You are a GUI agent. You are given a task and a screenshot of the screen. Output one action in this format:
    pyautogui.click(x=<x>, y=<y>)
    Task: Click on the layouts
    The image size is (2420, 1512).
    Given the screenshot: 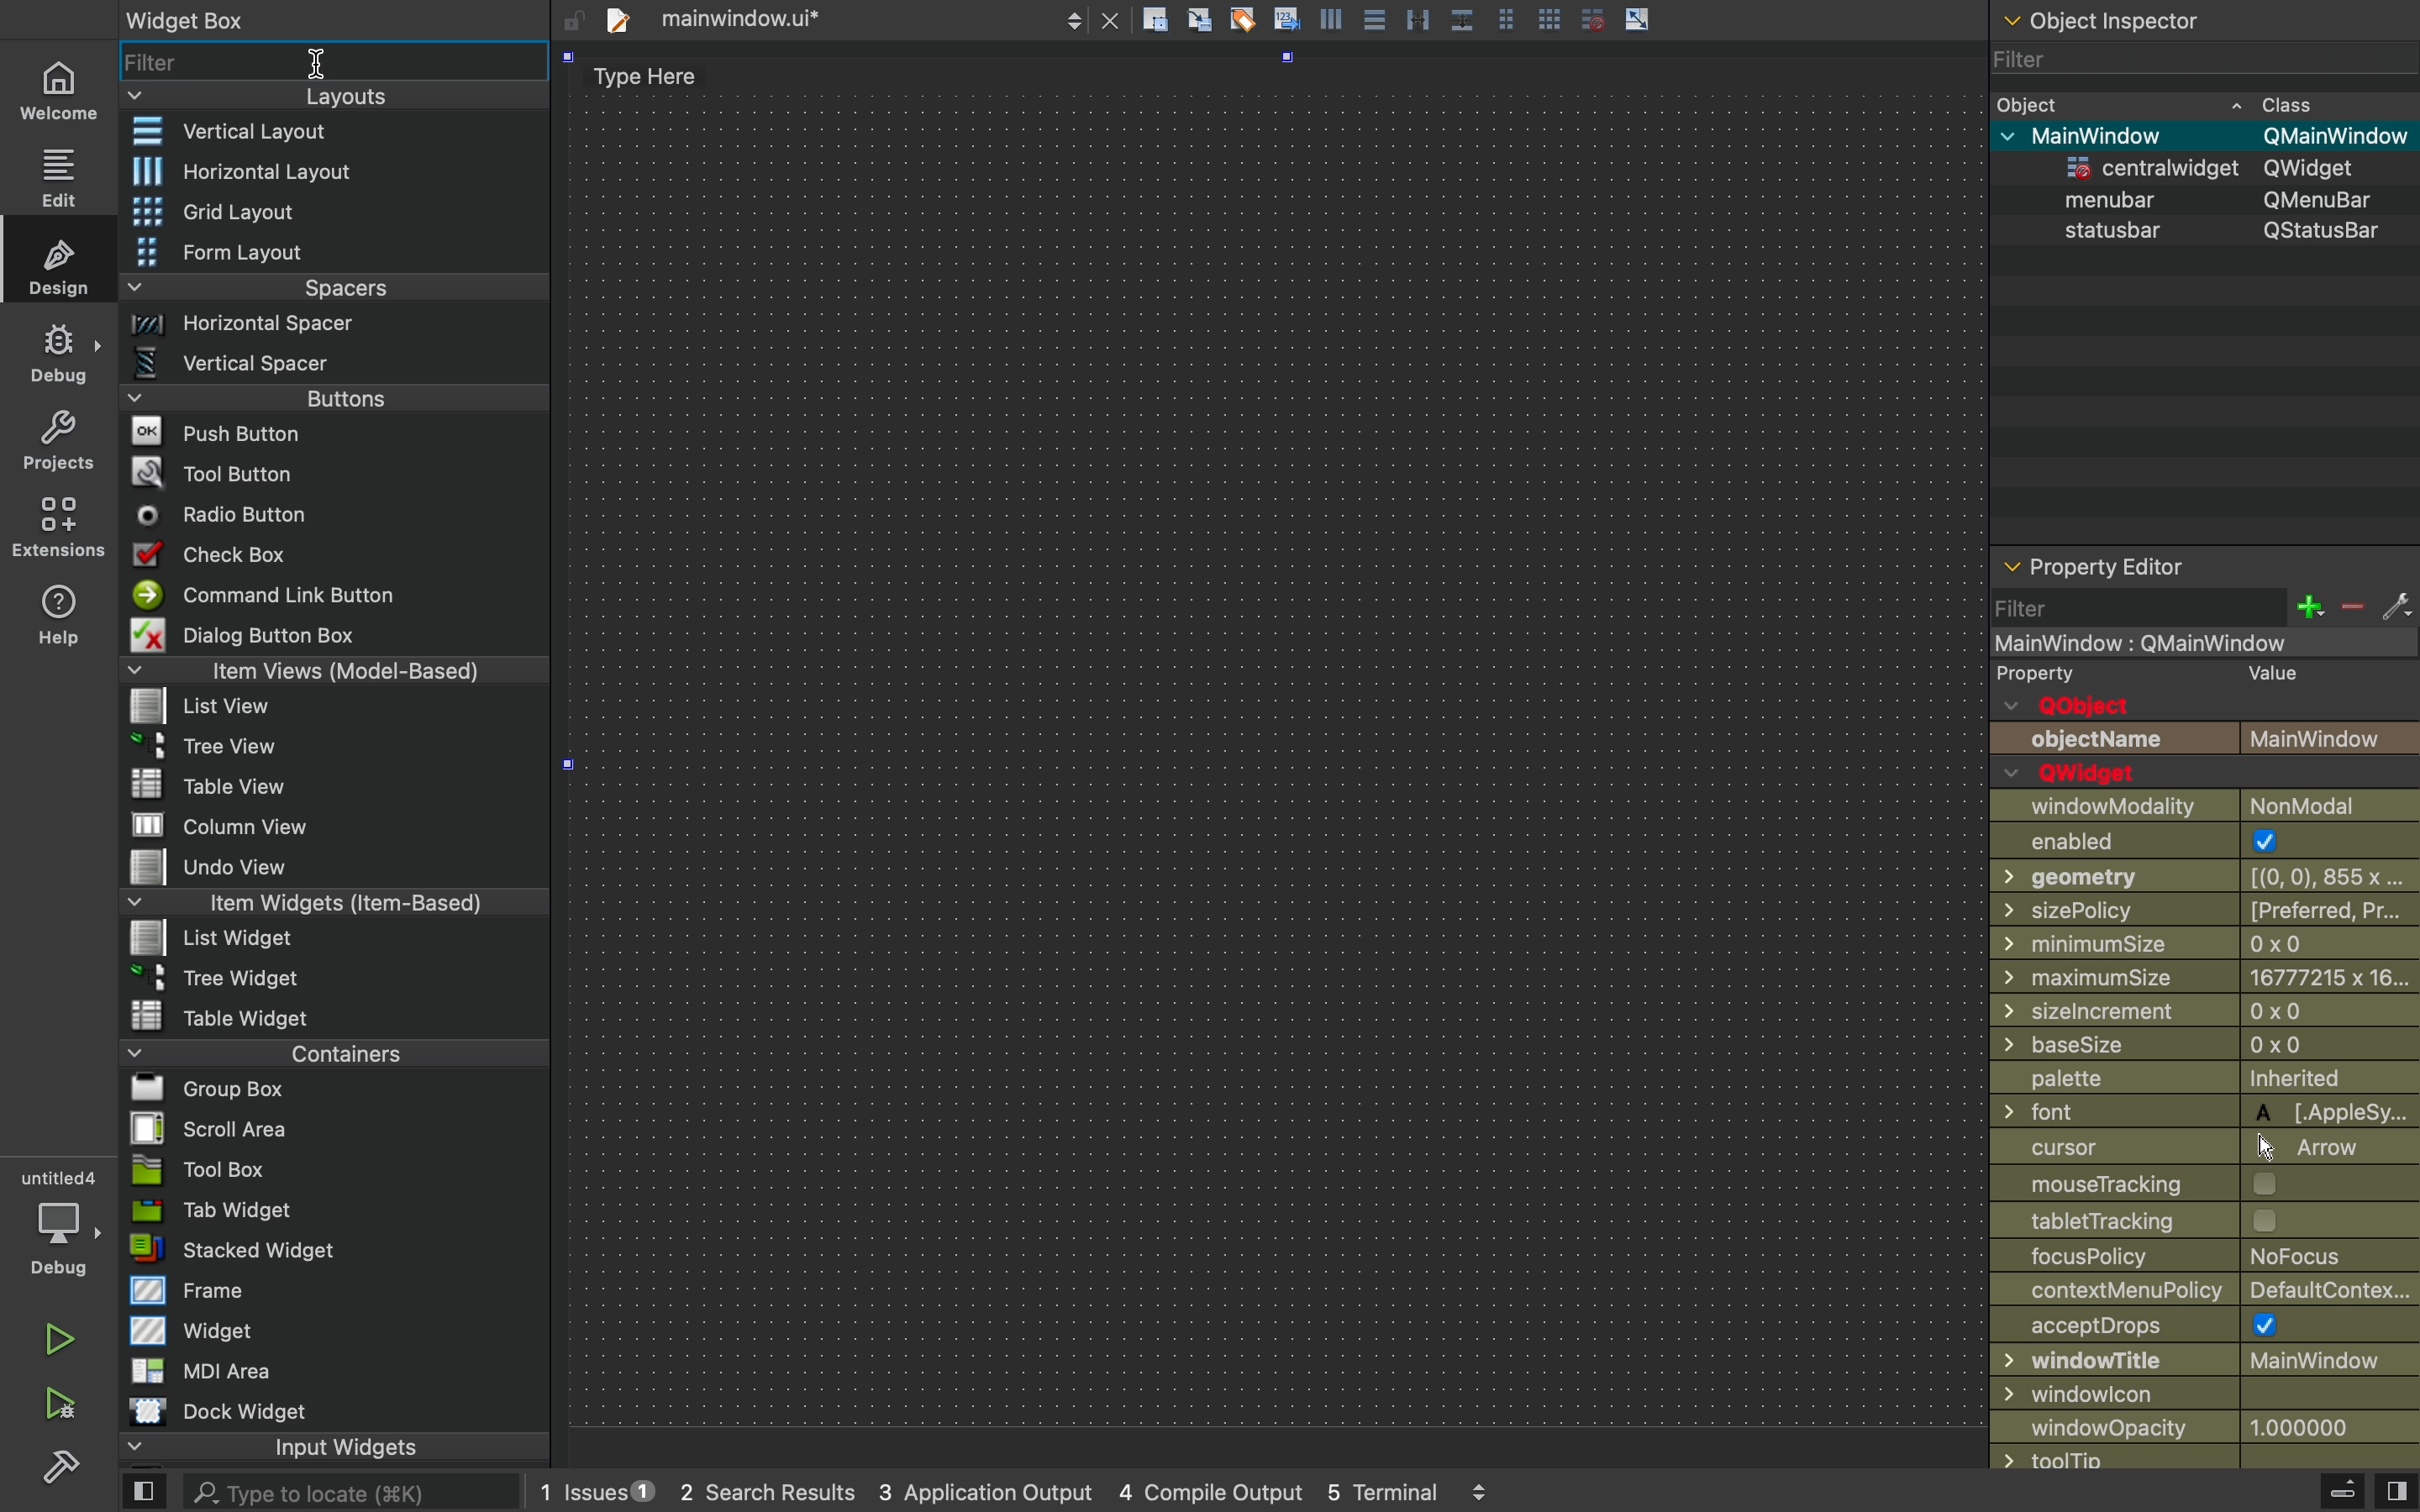 What is the action you would take?
    pyautogui.click(x=332, y=98)
    